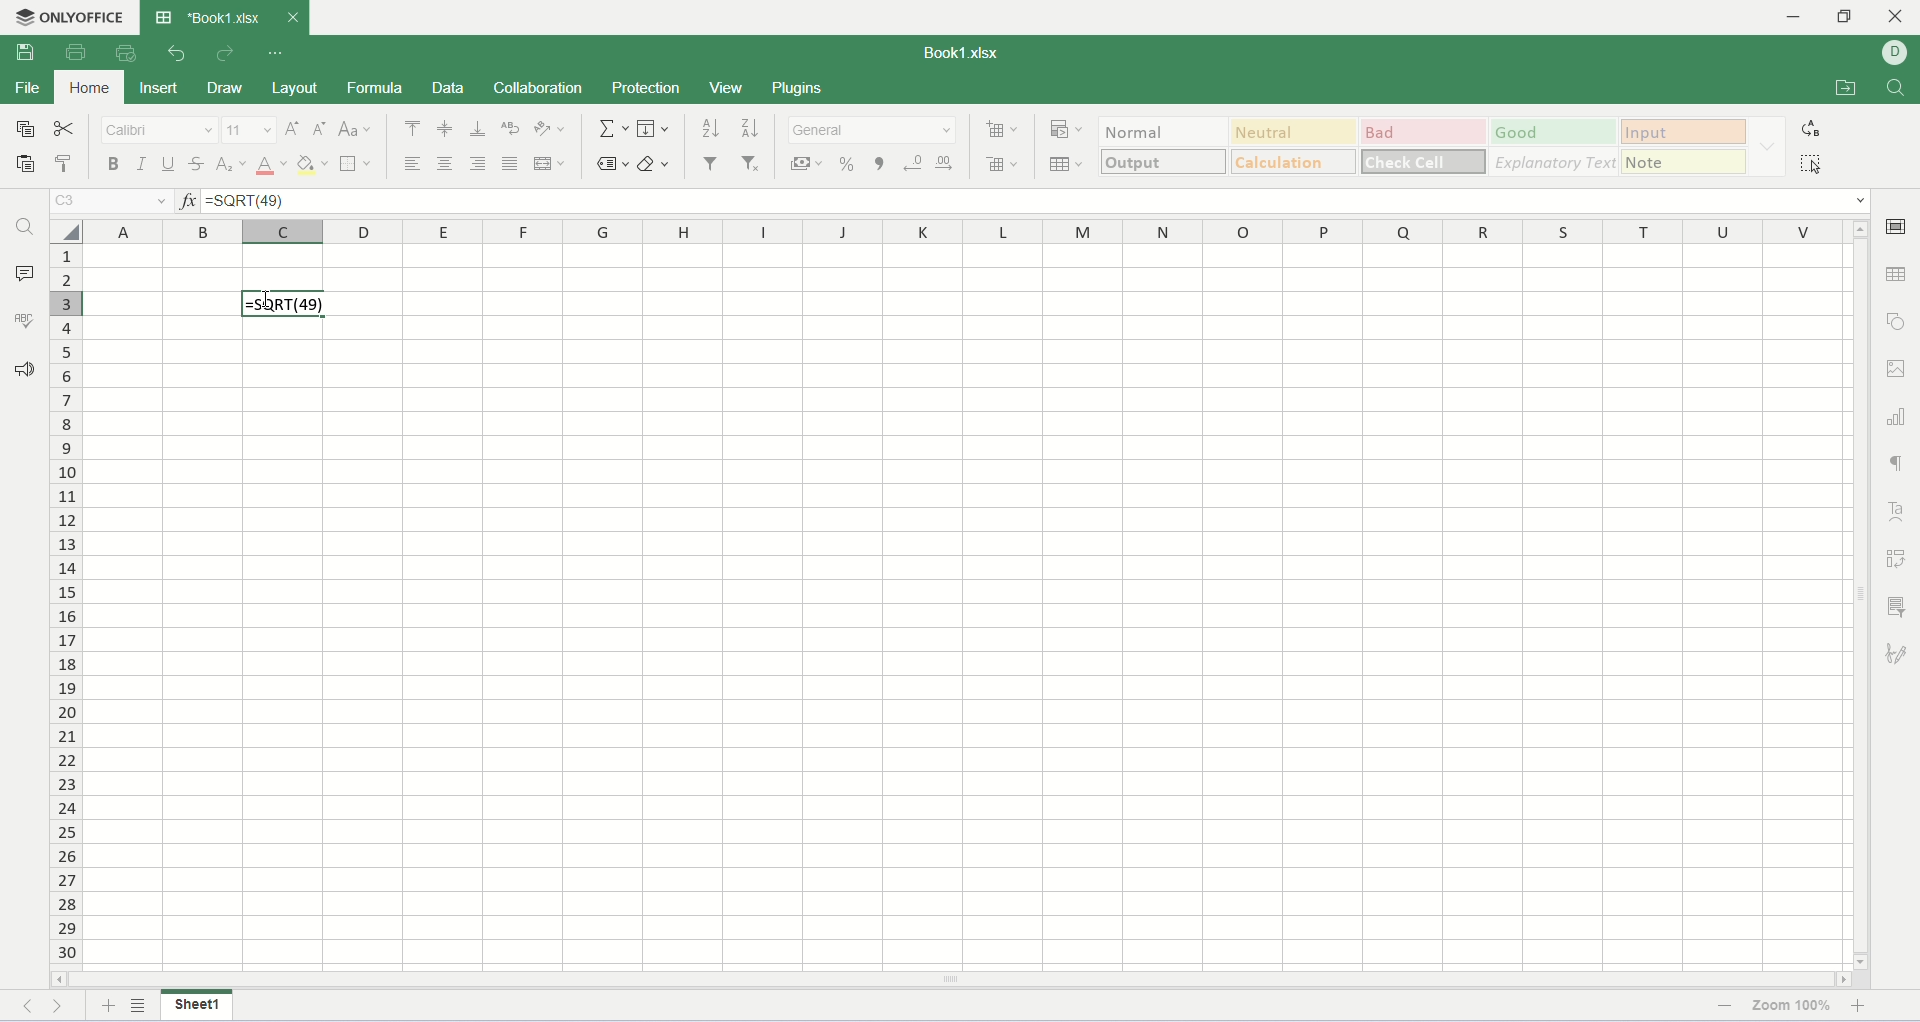 The image size is (1920, 1022). I want to click on font size, so click(250, 130).